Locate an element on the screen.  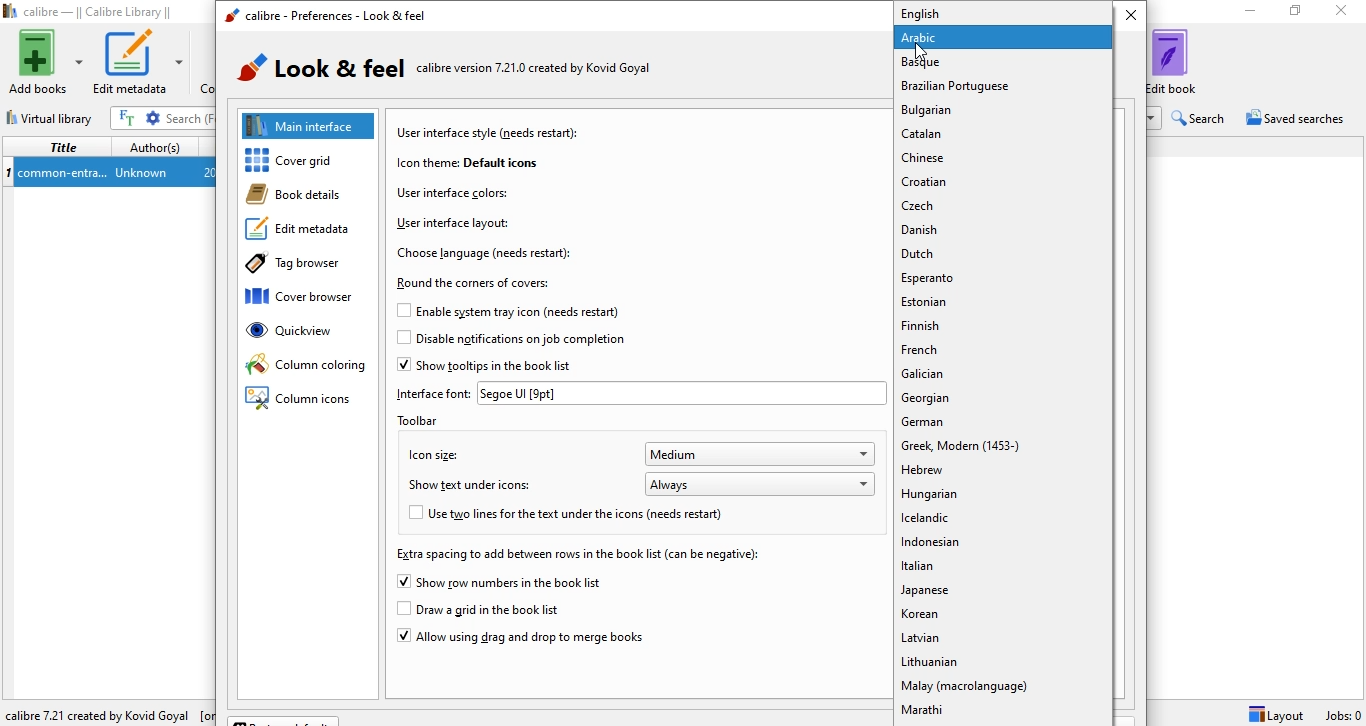
show row number in the book list is located at coordinates (501, 583).